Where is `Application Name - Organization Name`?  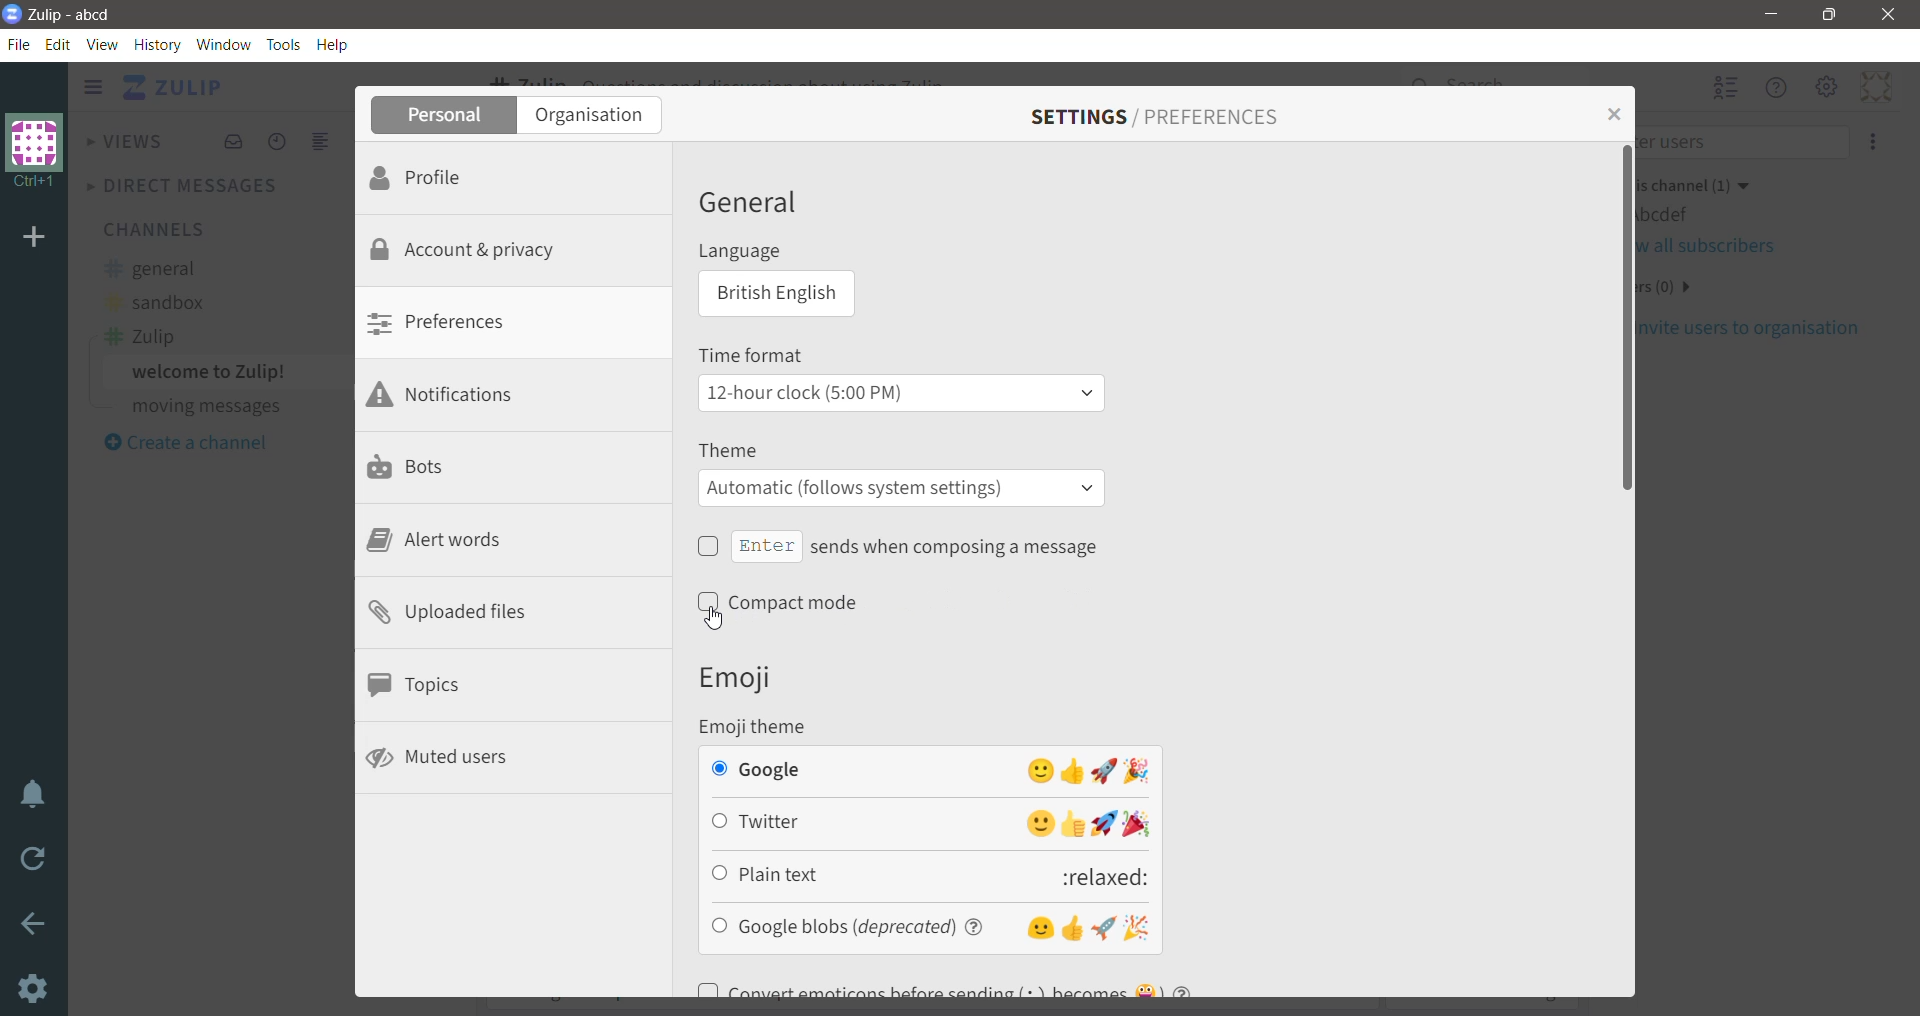 Application Name - Organization Name is located at coordinates (77, 15).